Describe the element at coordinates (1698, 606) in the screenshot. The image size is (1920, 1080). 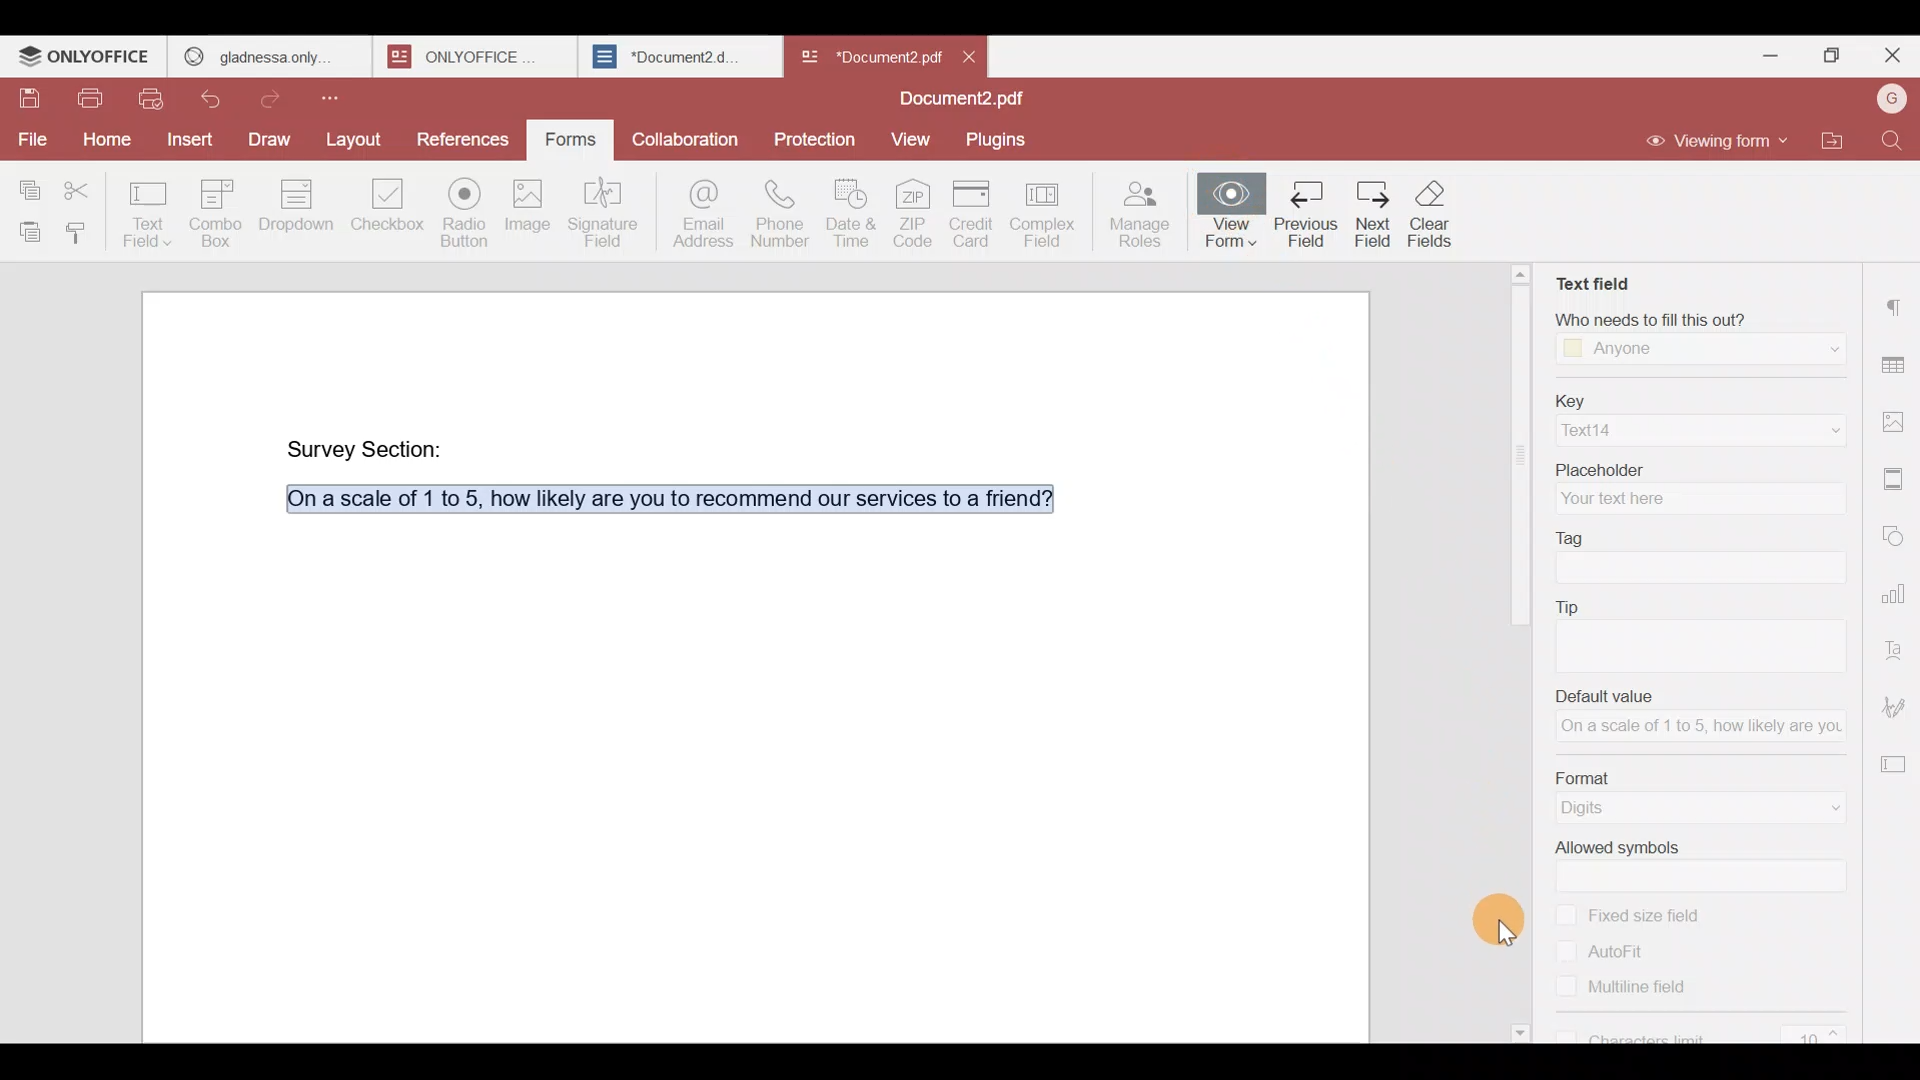
I see `Tip` at that location.